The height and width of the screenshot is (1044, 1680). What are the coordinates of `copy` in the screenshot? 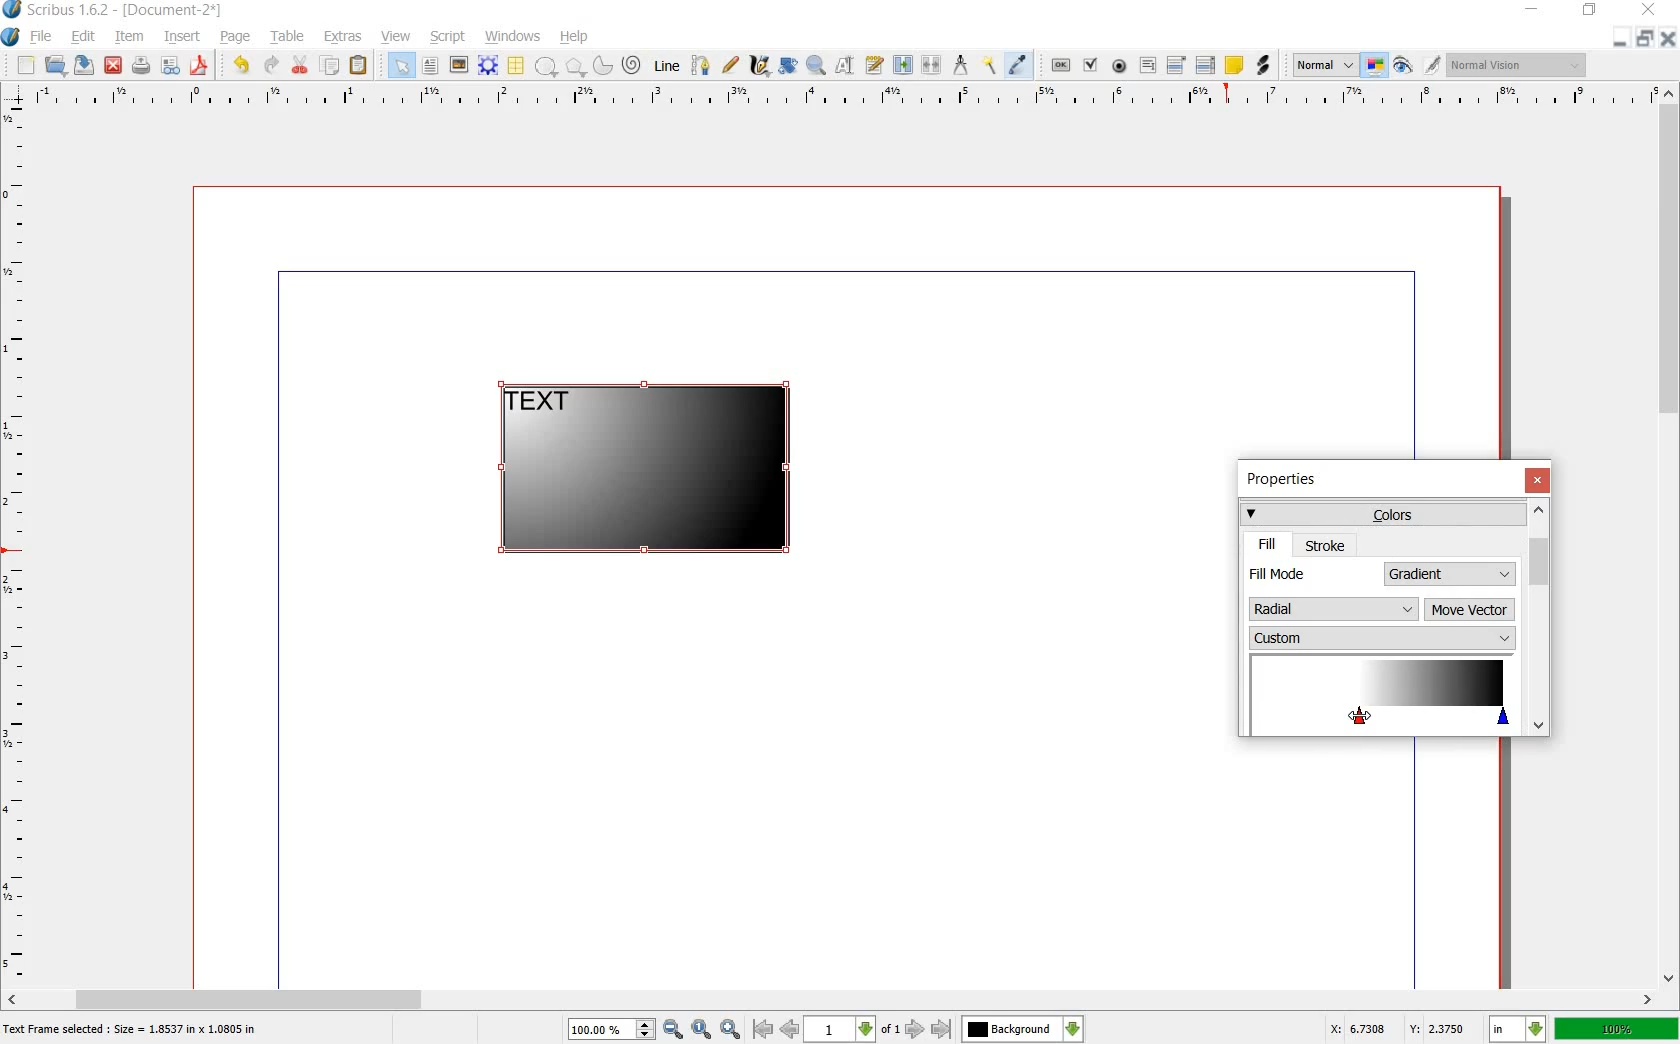 It's located at (331, 66).